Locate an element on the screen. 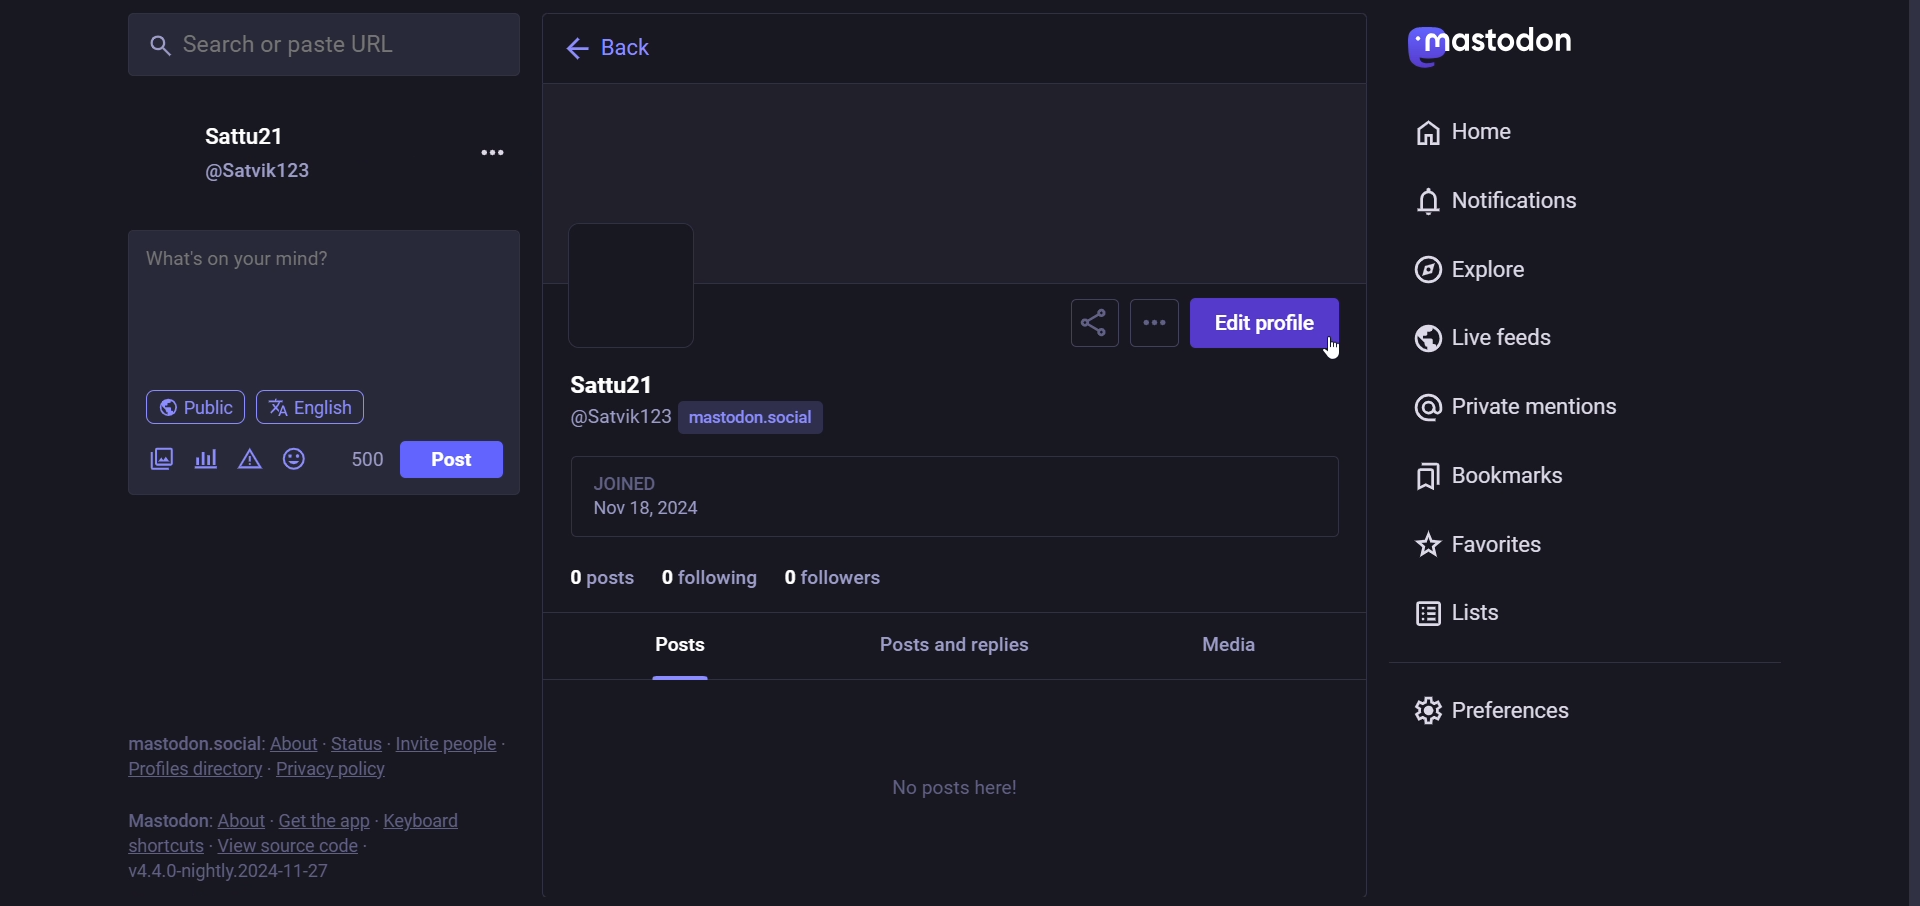 The image size is (1920, 906). status is located at coordinates (355, 743).